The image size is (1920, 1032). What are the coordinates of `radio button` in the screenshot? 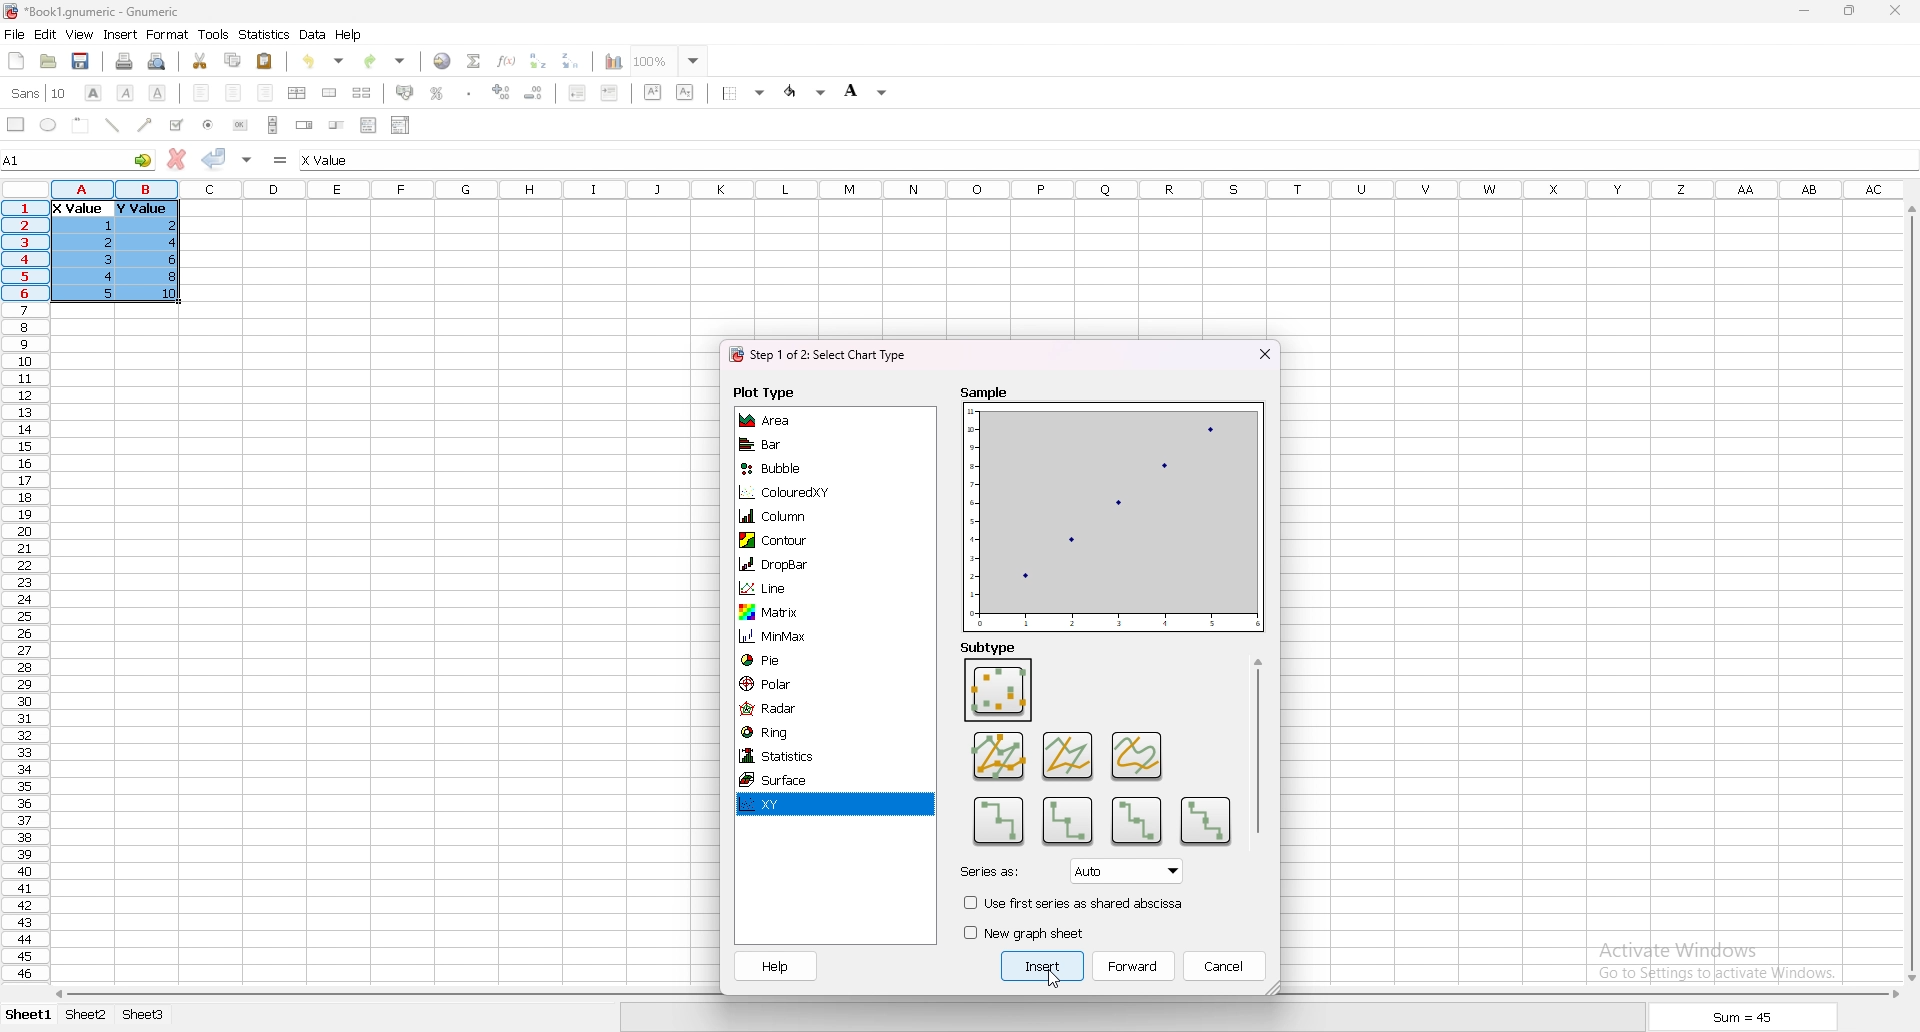 It's located at (209, 125).